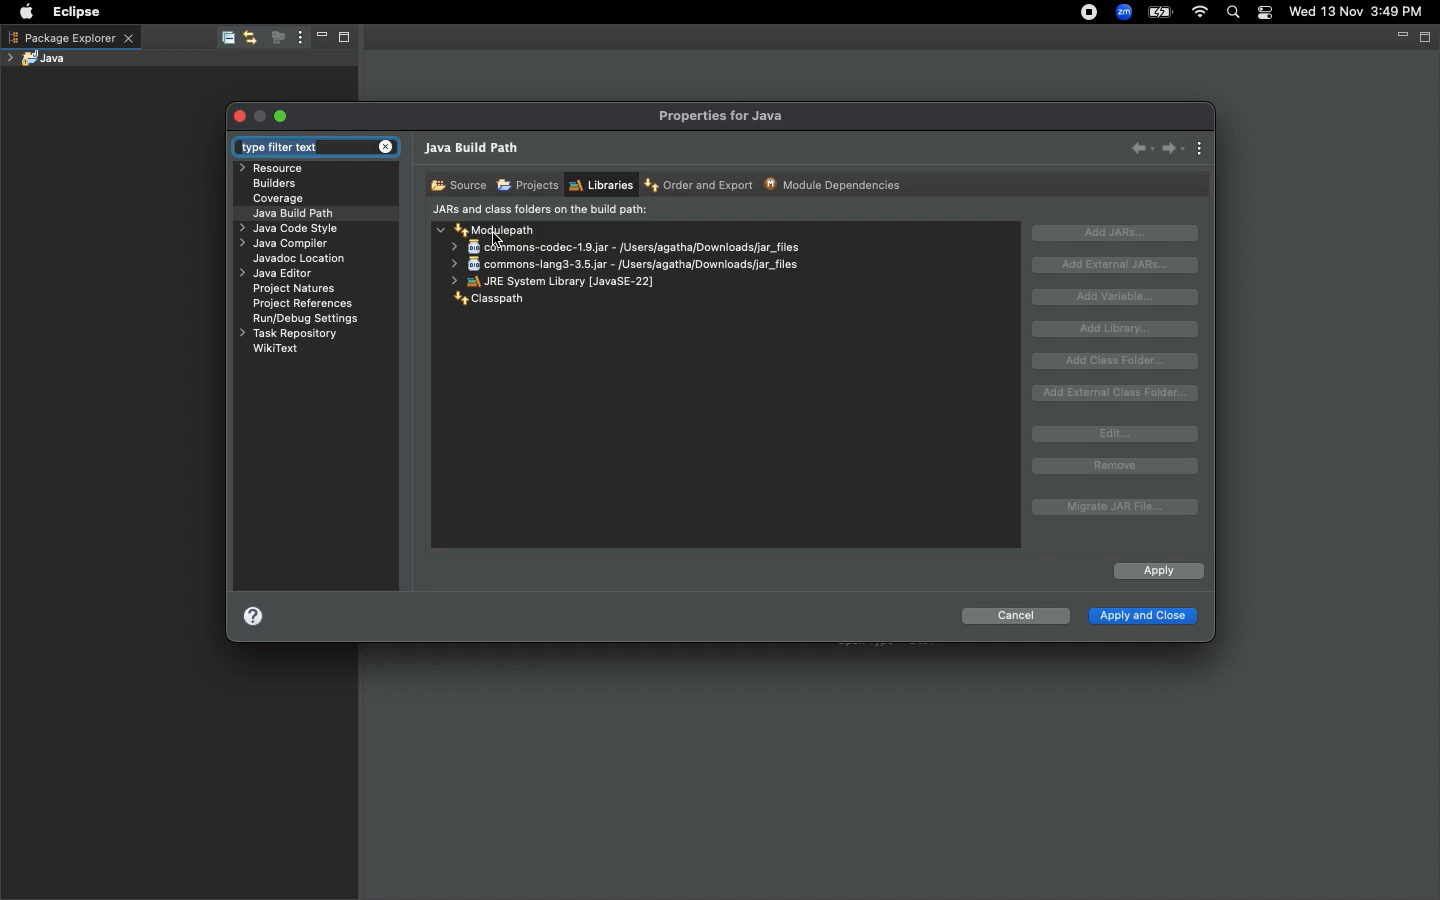 This screenshot has height=900, width=1440. What do you see at coordinates (1116, 233) in the screenshot?
I see `Add JARs` at bounding box center [1116, 233].